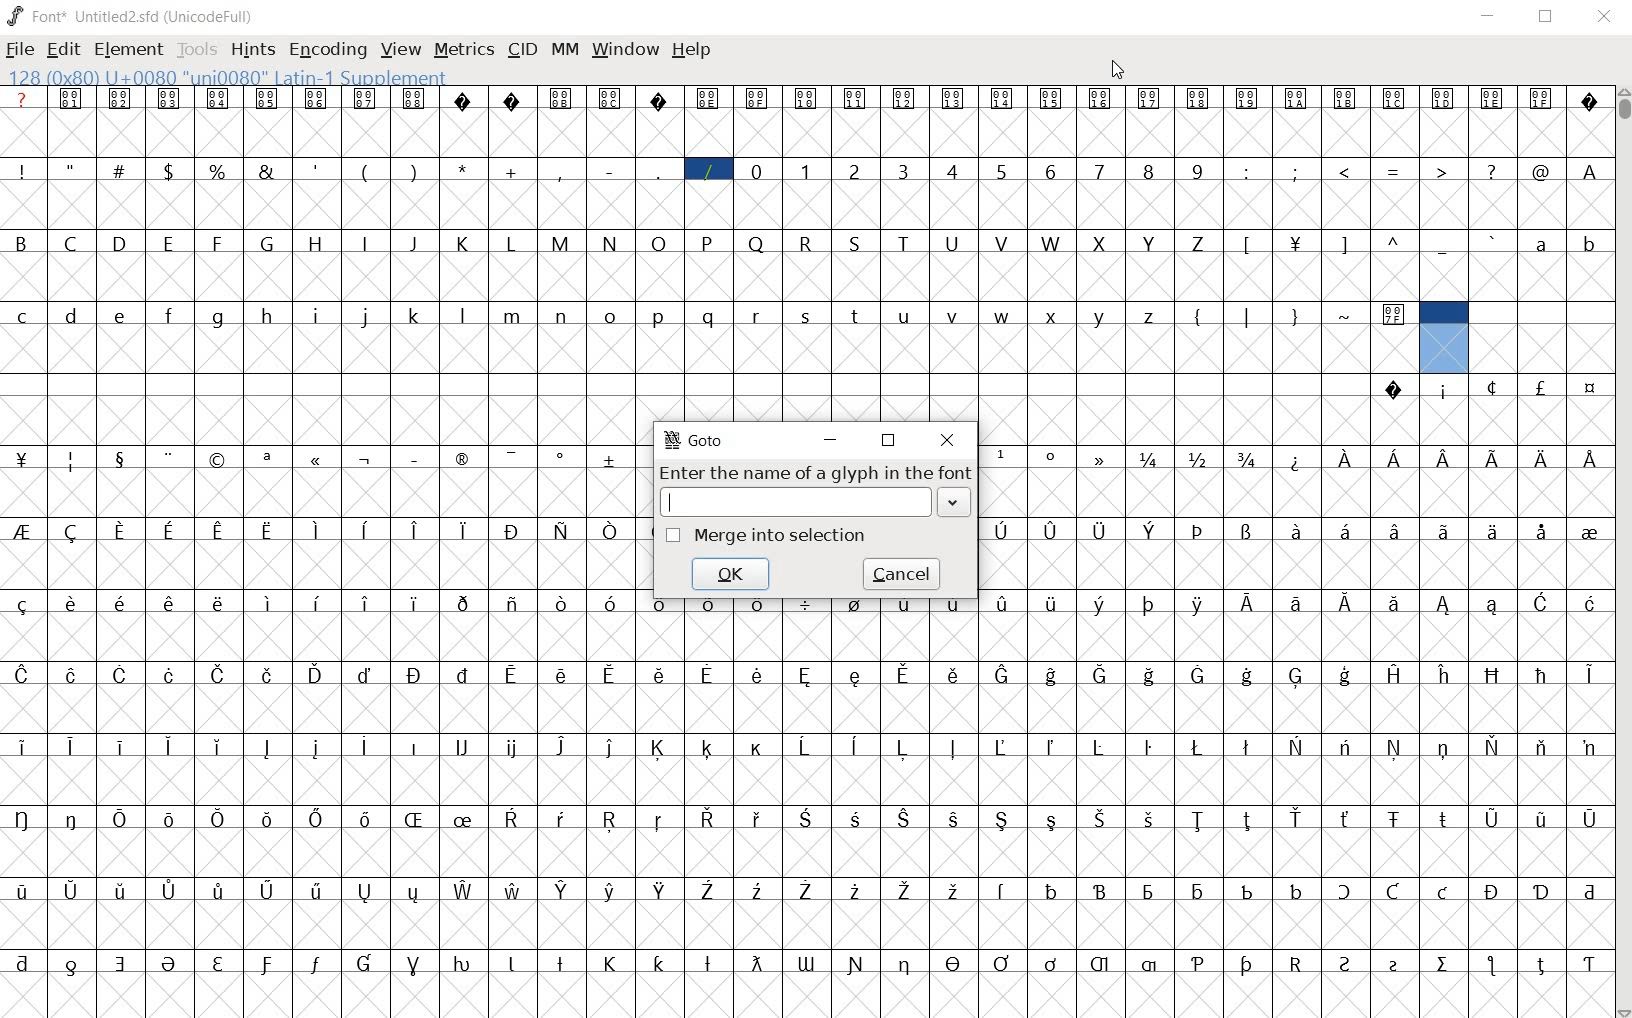  Describe the element at coordinates (221, 316) in the screenshot. I see `g` at that location.